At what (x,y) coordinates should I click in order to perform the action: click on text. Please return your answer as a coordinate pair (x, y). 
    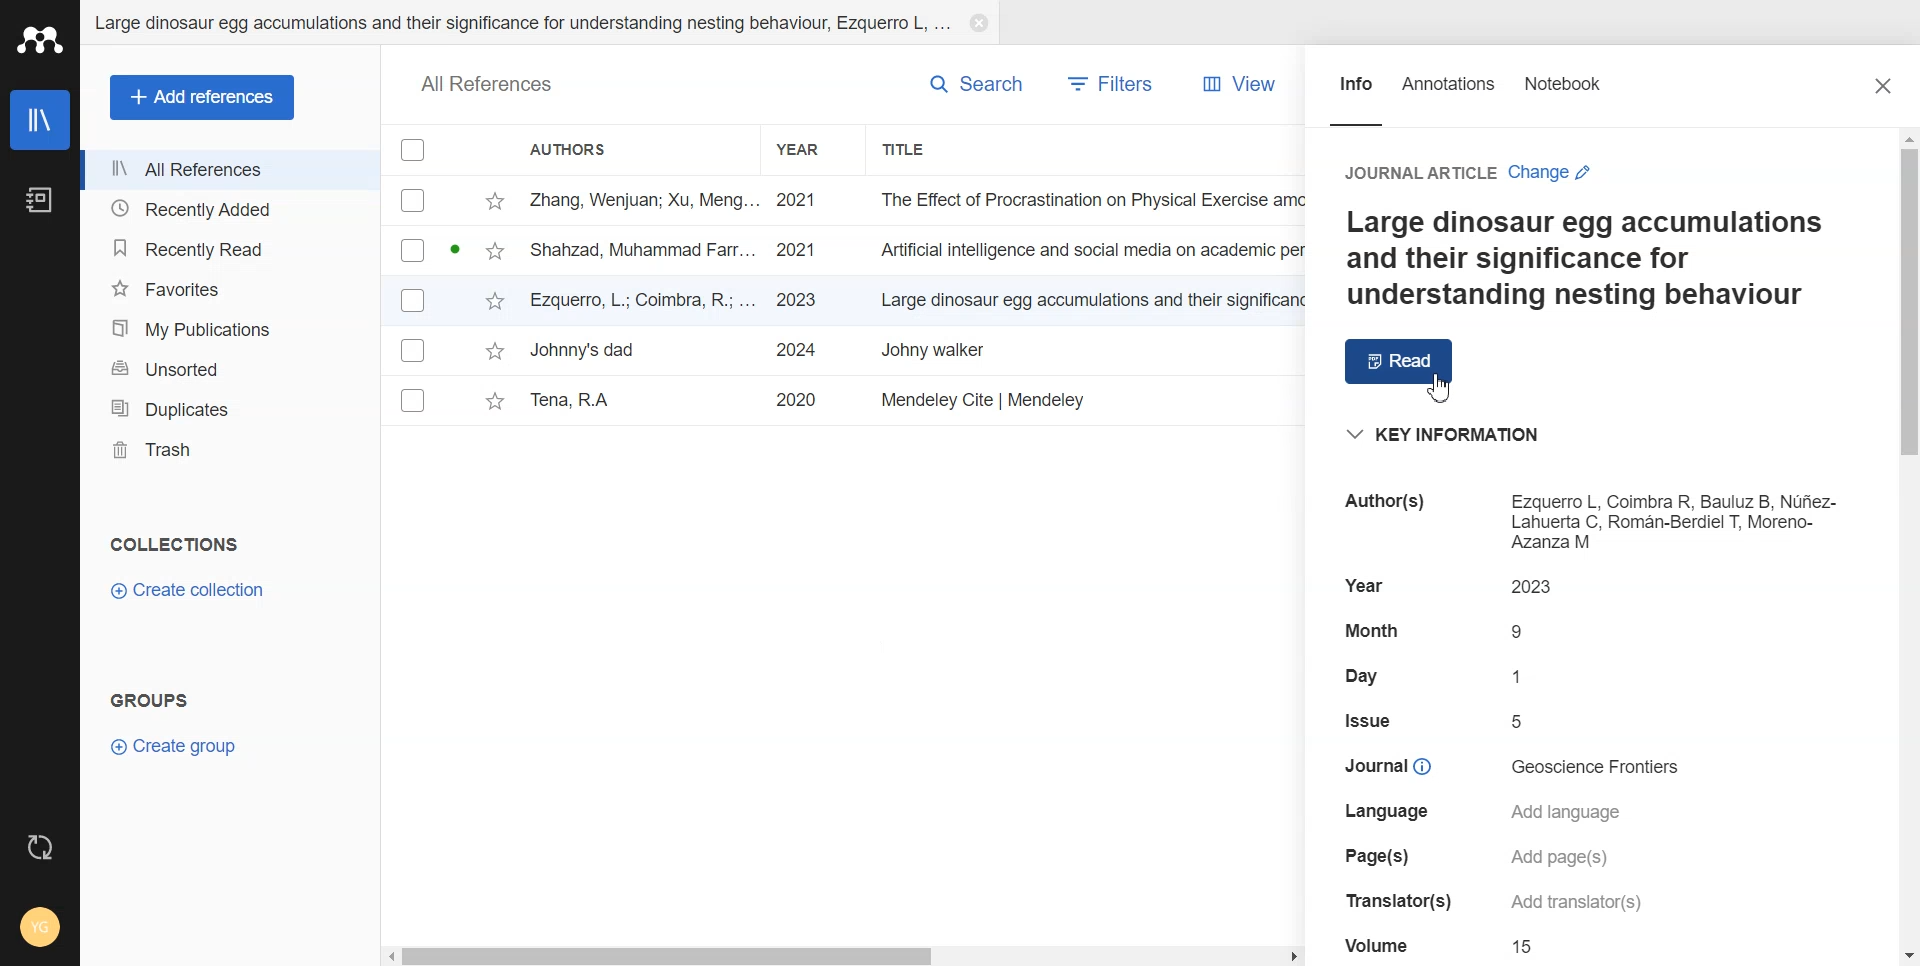
    Looking at the image, I should click on (1364, 584).